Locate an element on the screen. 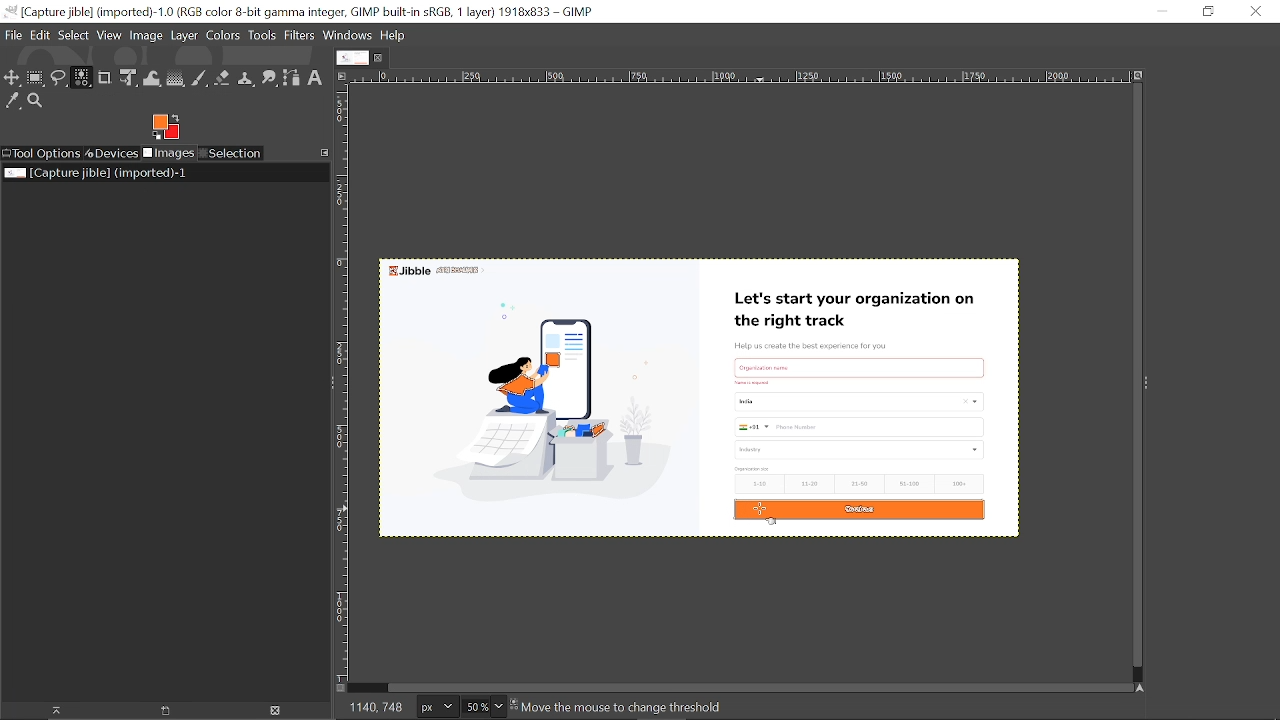  Zoom options is located at coordinates (498, 706).